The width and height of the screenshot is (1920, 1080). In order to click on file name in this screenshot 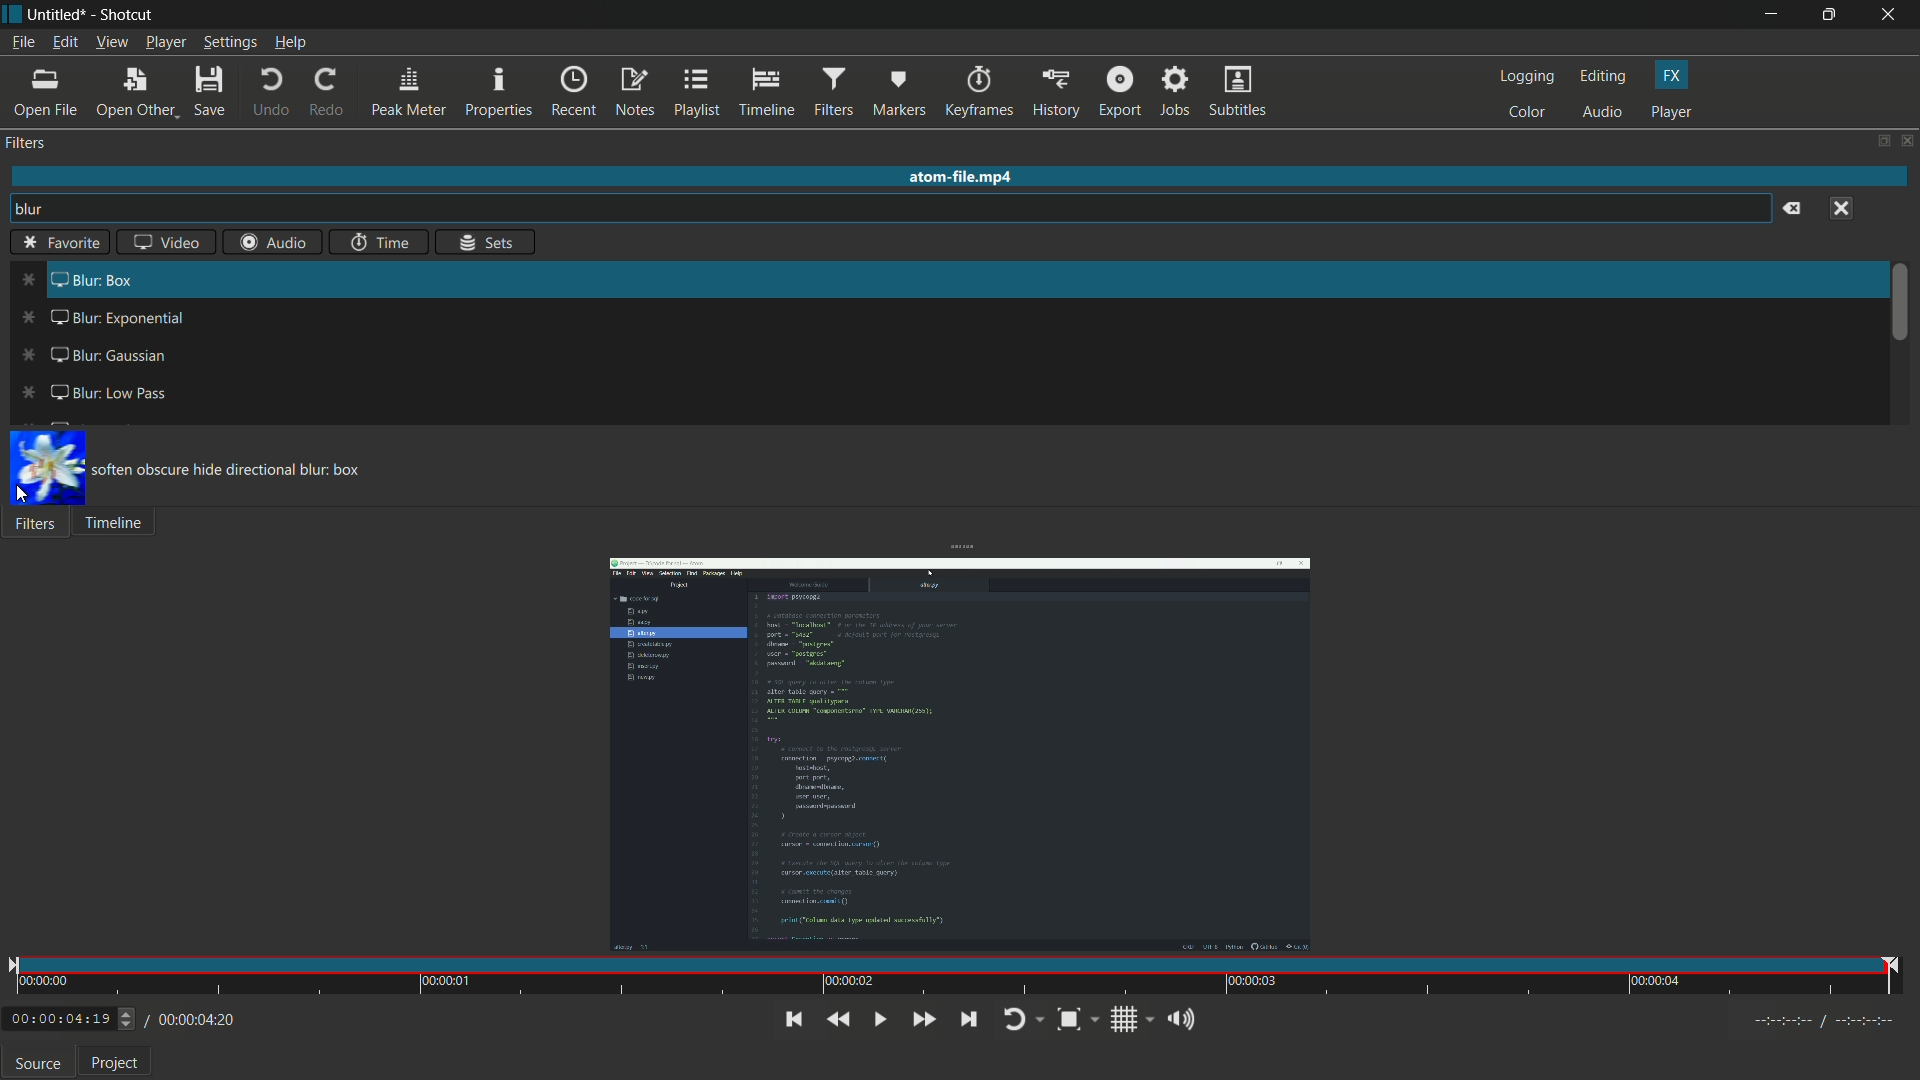, I will do `click(53, 16)`.